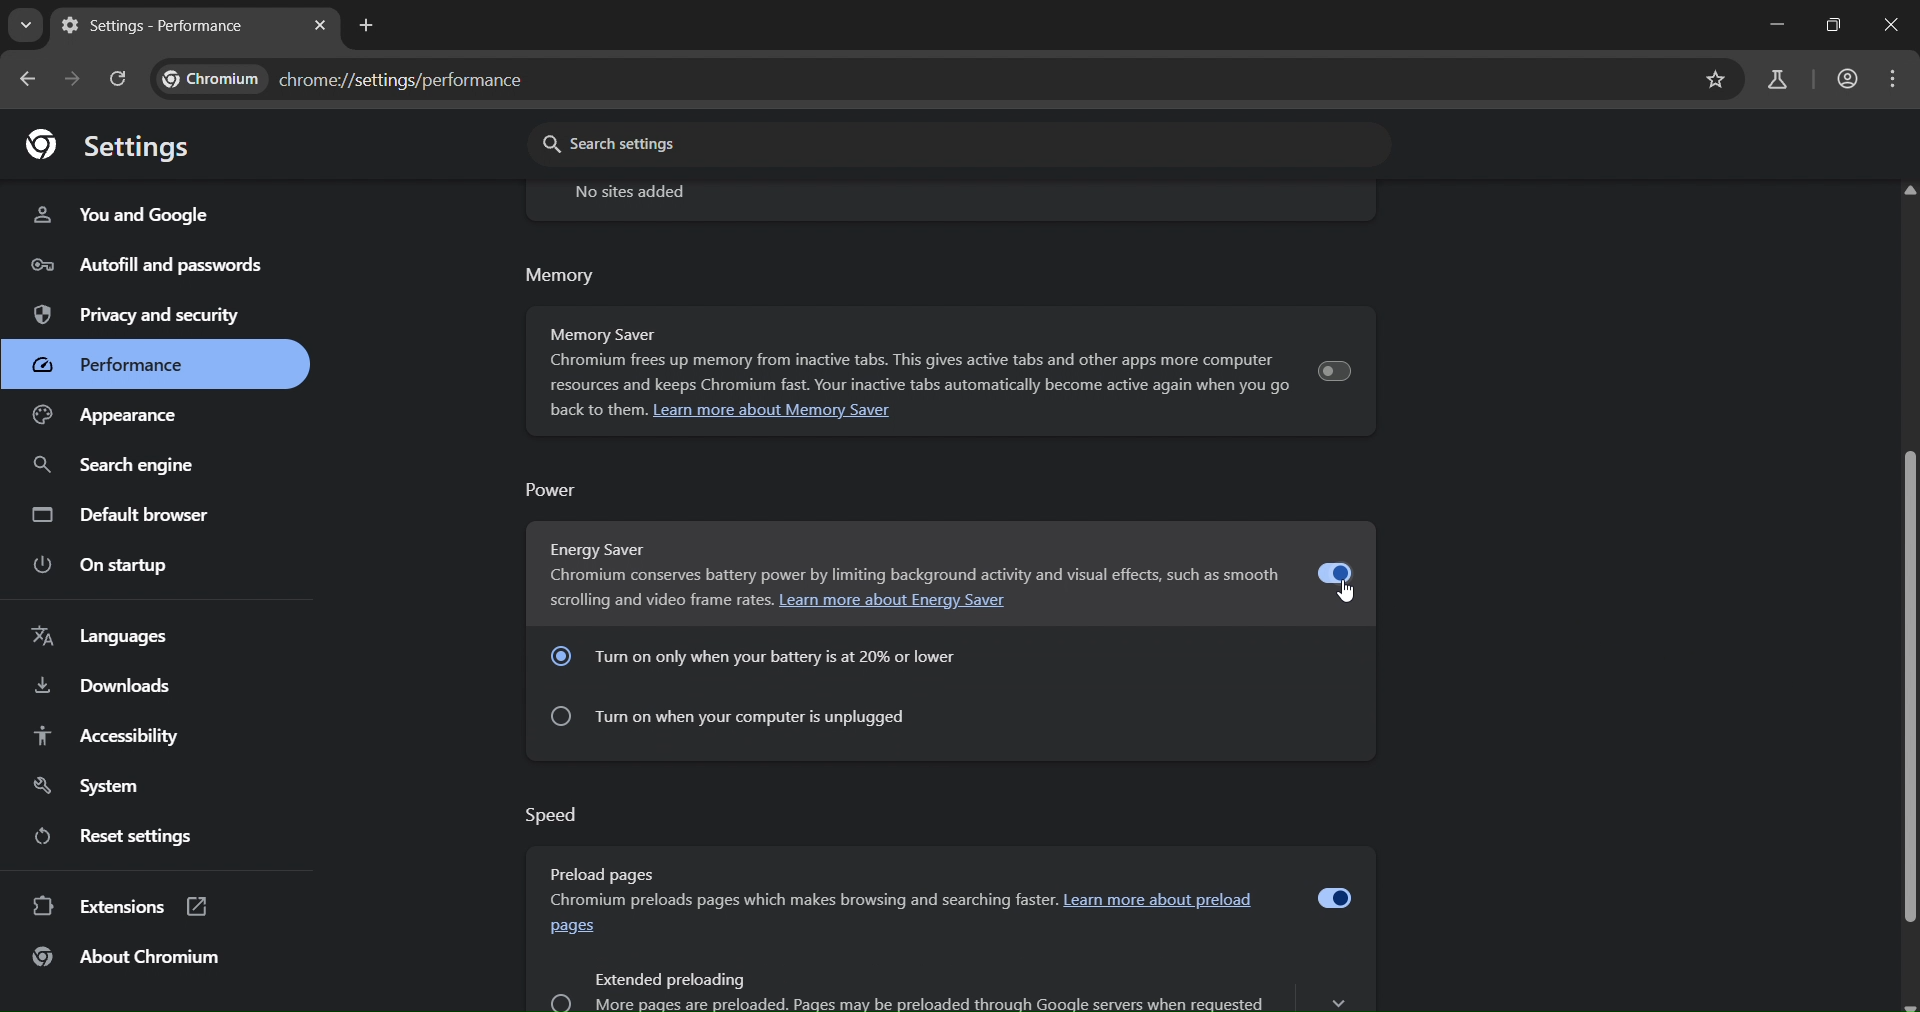 The image size is (1920, 1012). What do you see at coordinates (115, 565) in the screenshot?
I see `on startup` at bounding box center [115, 565].